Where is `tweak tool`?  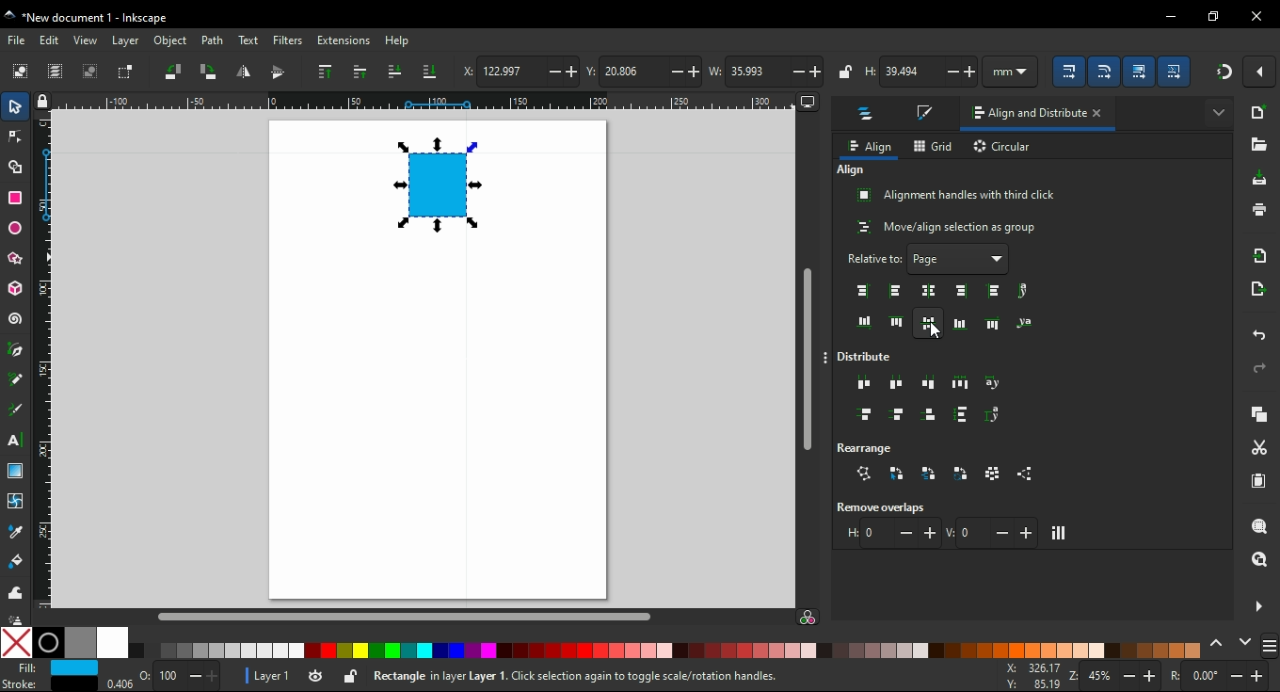 tweak tool is located at coordinates (15, 591).